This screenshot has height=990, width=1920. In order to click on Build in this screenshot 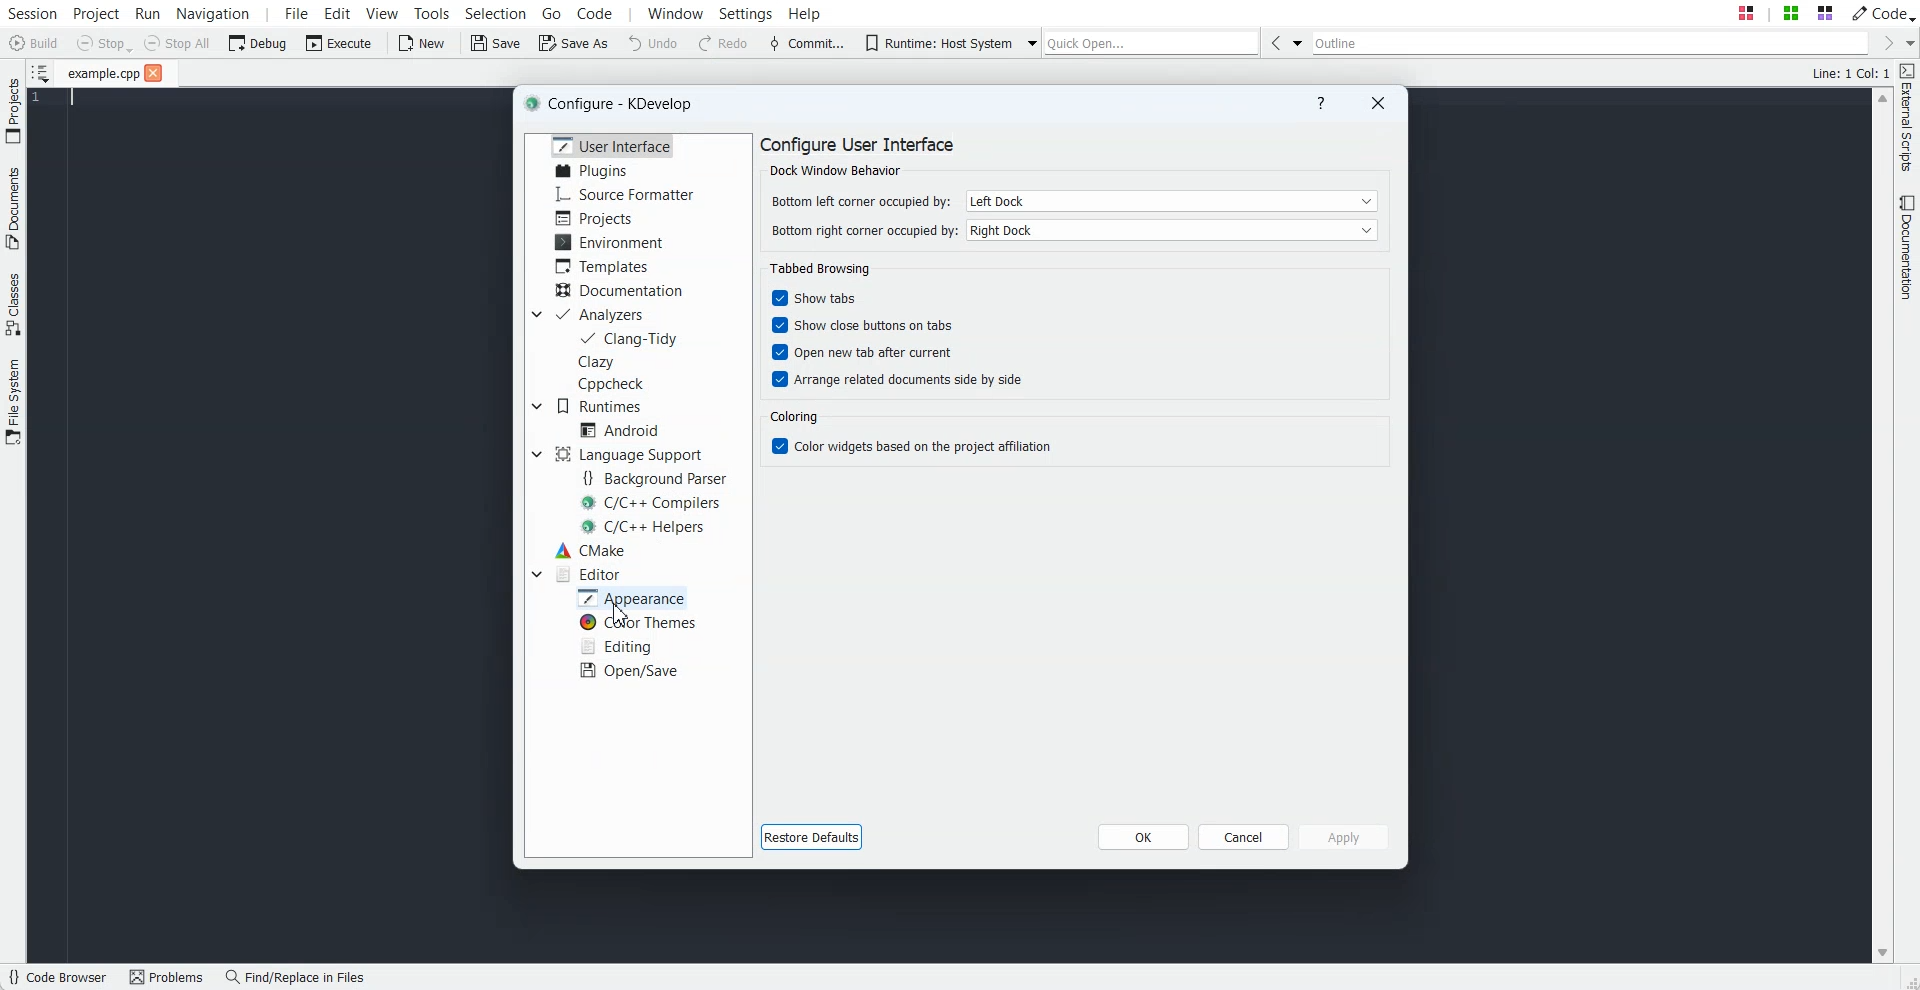, I will do `click(32, 42)`.